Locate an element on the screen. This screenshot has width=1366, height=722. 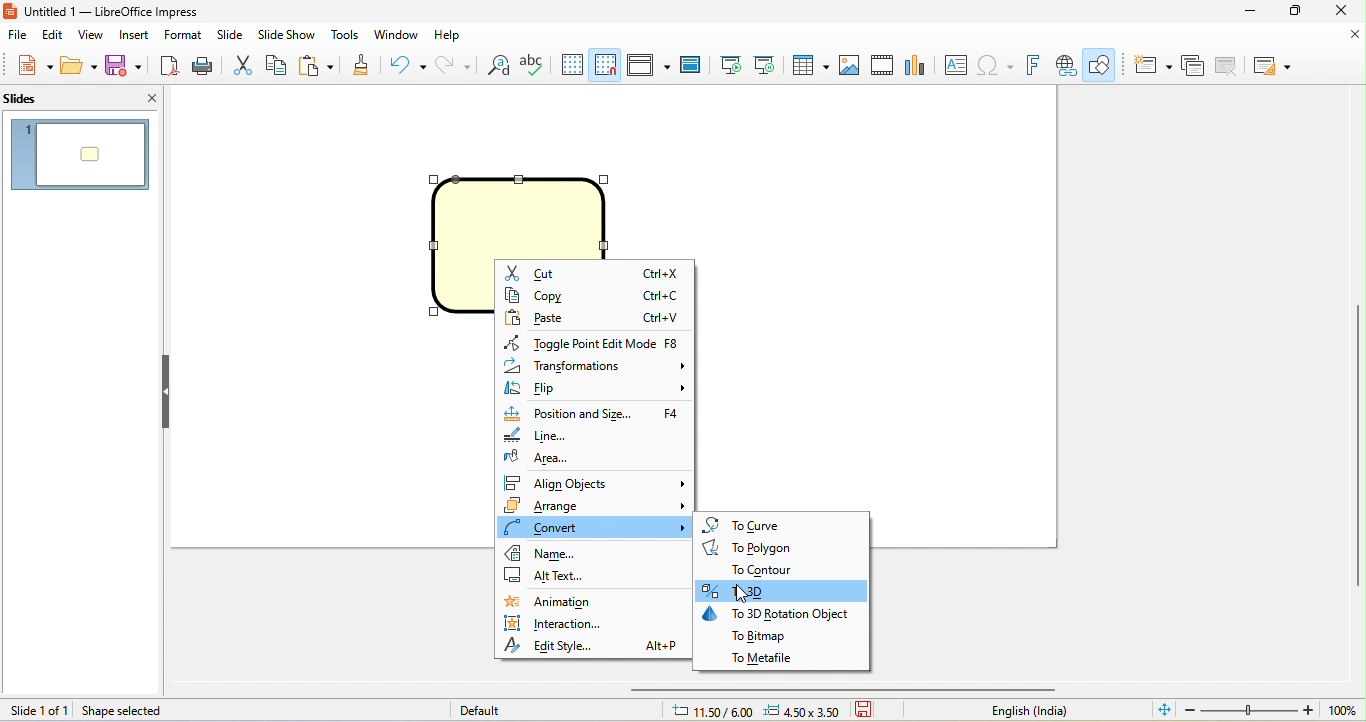
untitled 1-libre office impress is located at coordinates (137, 12).